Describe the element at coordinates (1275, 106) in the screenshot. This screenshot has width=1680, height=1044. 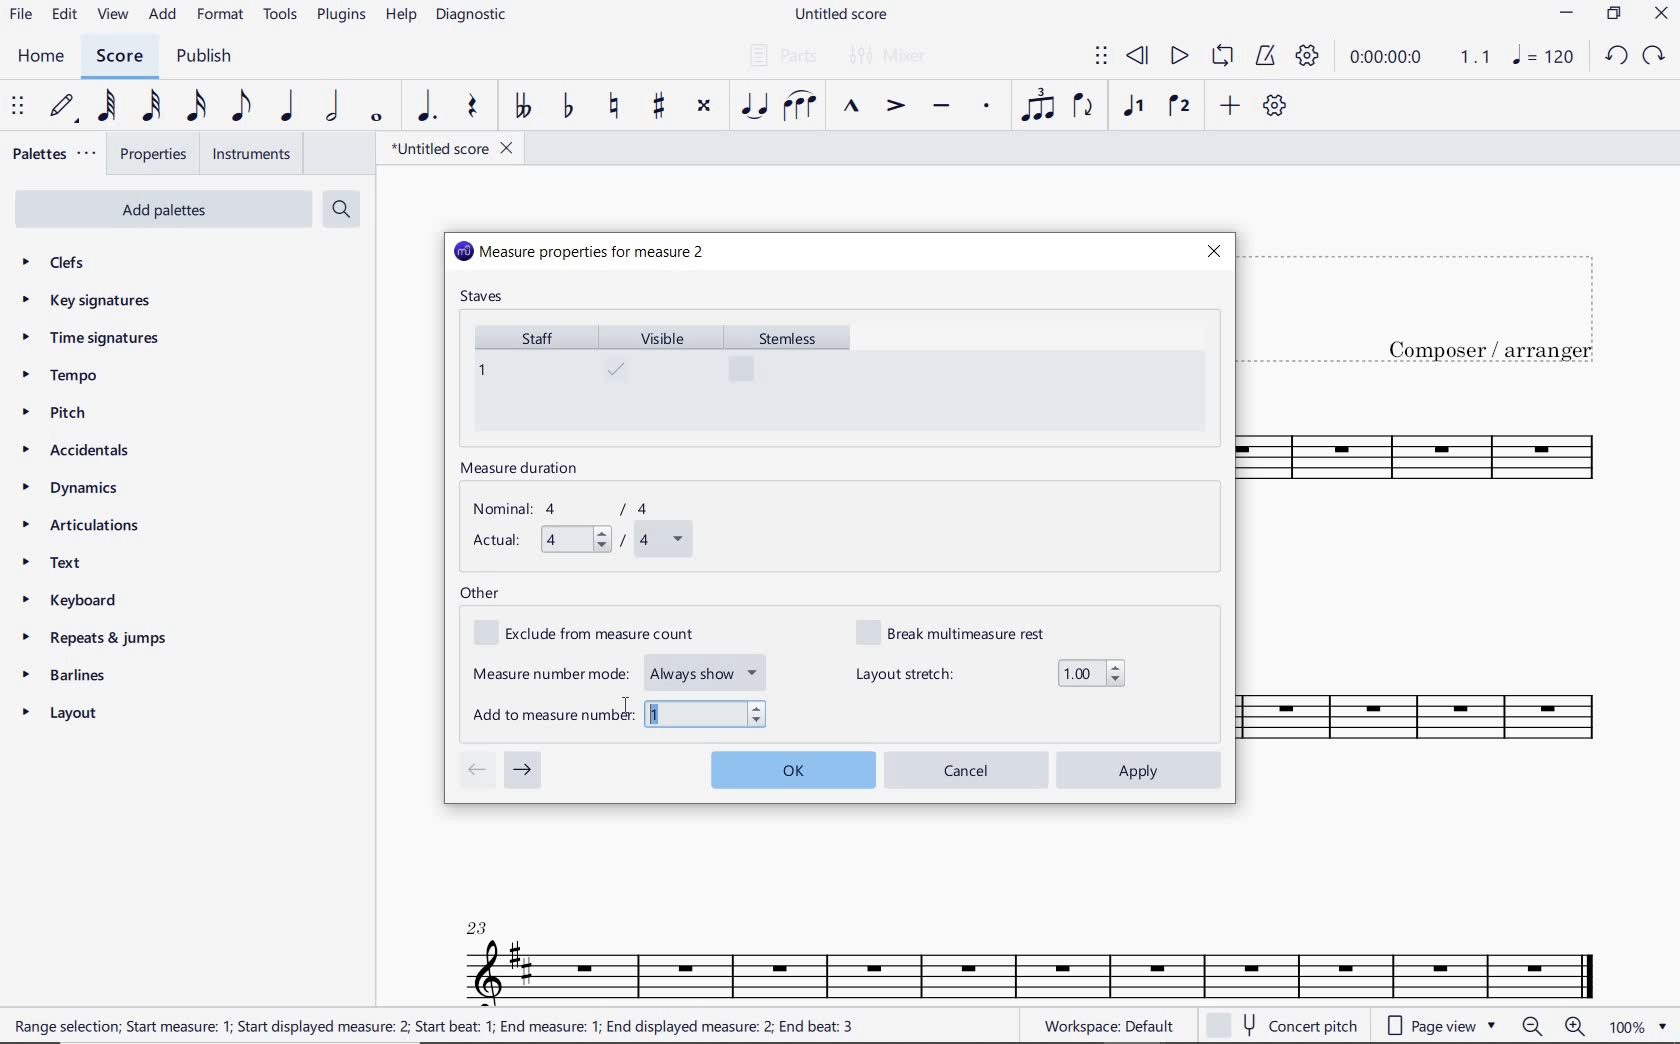
I see `CUSTOMIZE TOOLBAR` at that location.